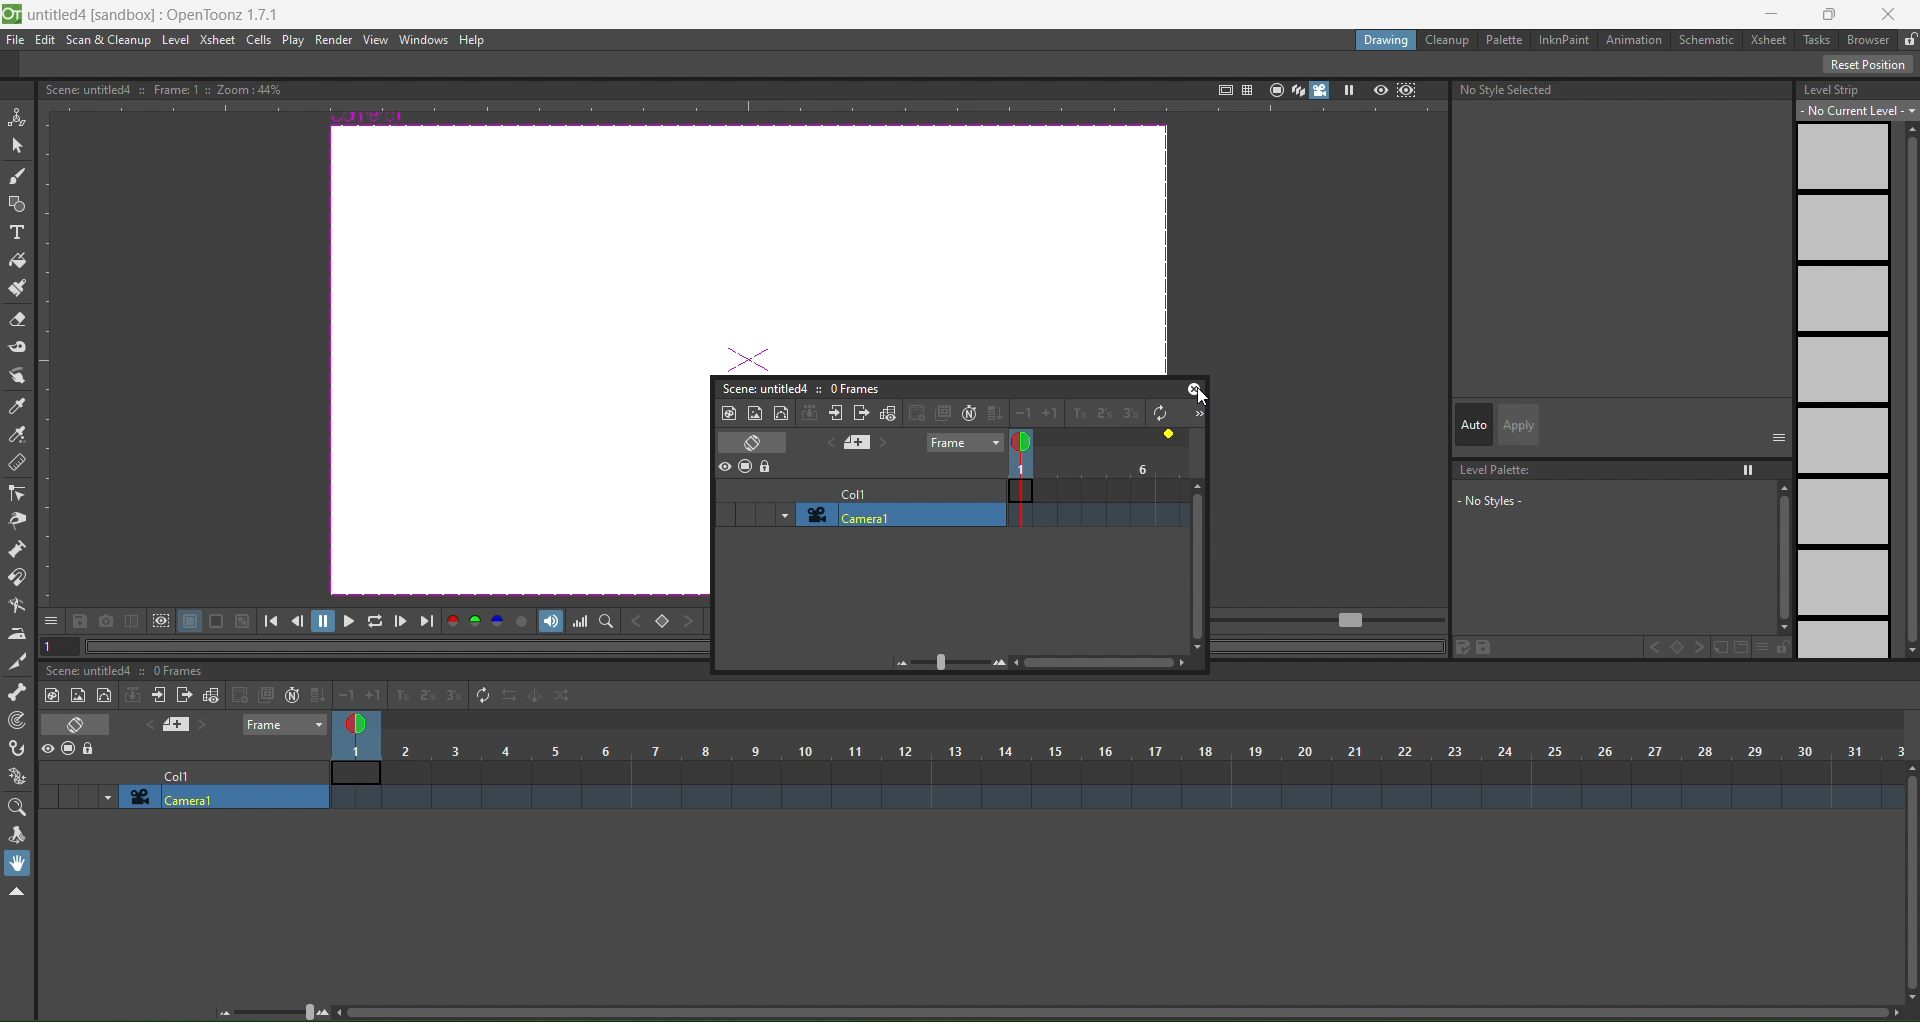 The width and height of the screenshot is (1920, 1022). What do you see at coordinates (210, 694) in the screenshot?
I see `toggle edit in place` at bounding box center [210, 694].